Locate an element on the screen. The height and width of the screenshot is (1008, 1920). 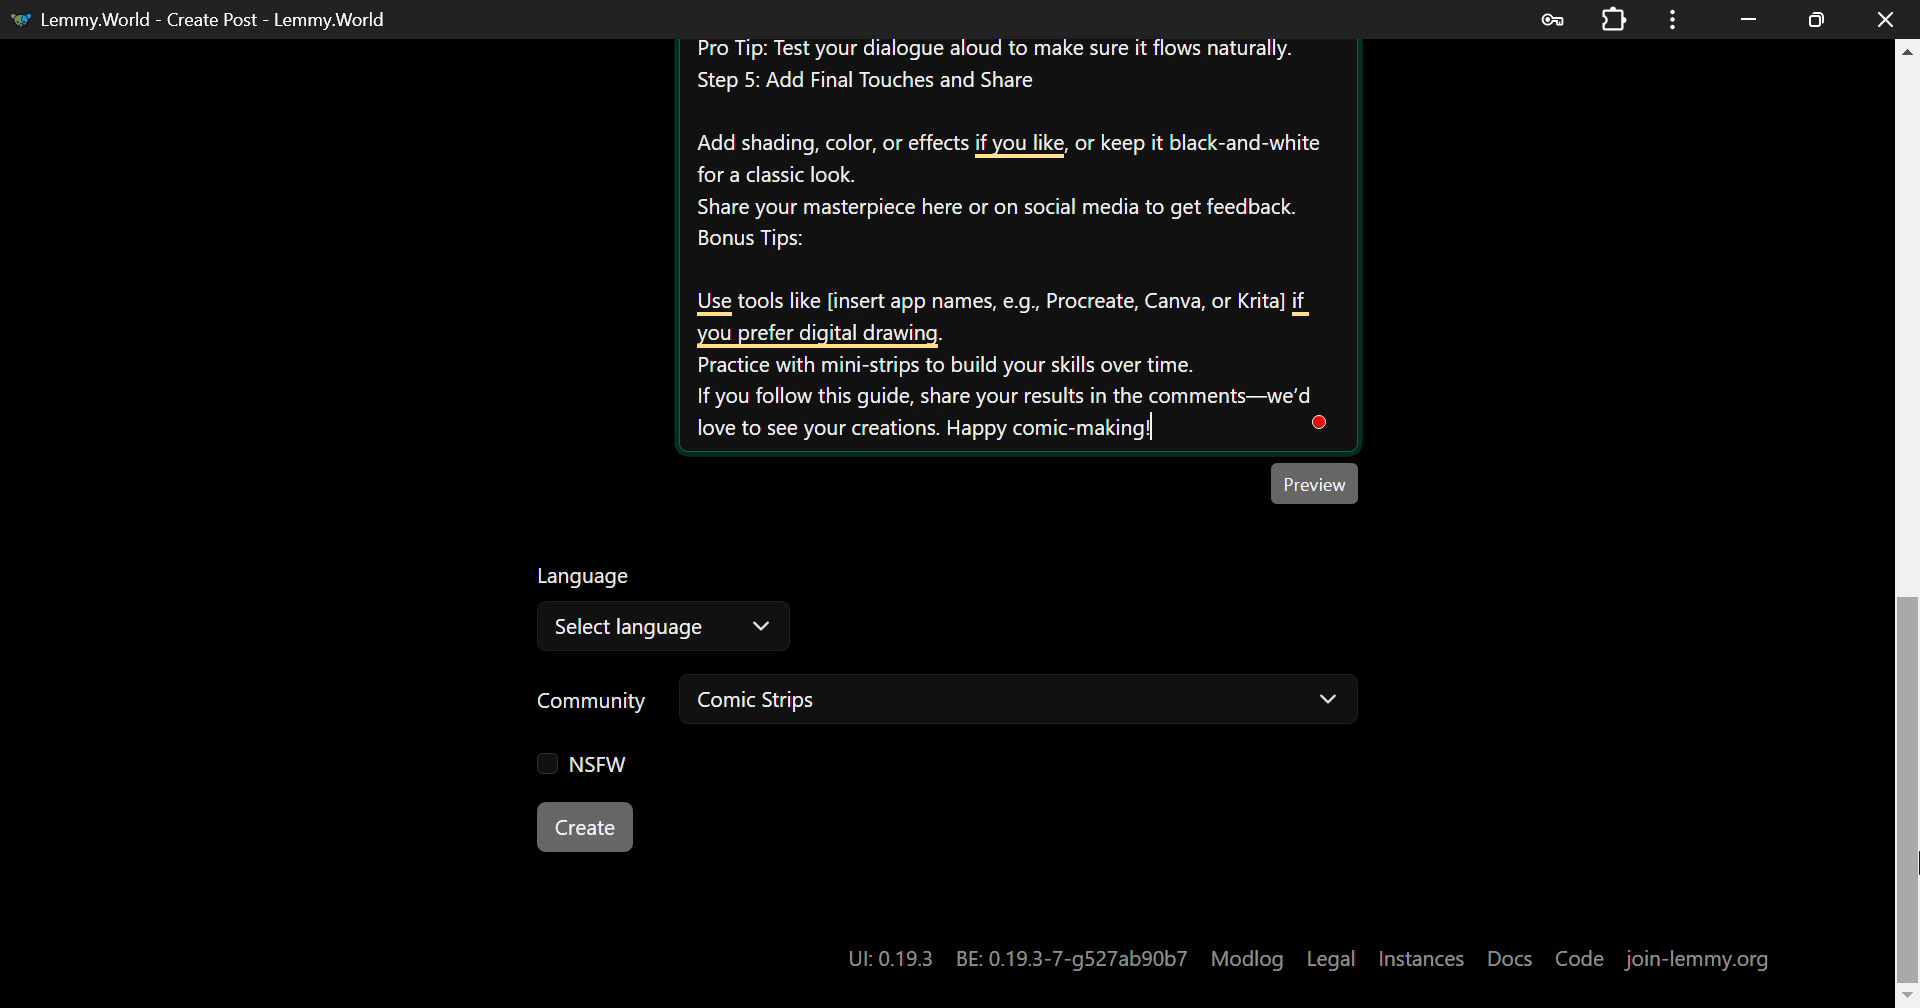
Menu is located at coordinates (1679, 18).